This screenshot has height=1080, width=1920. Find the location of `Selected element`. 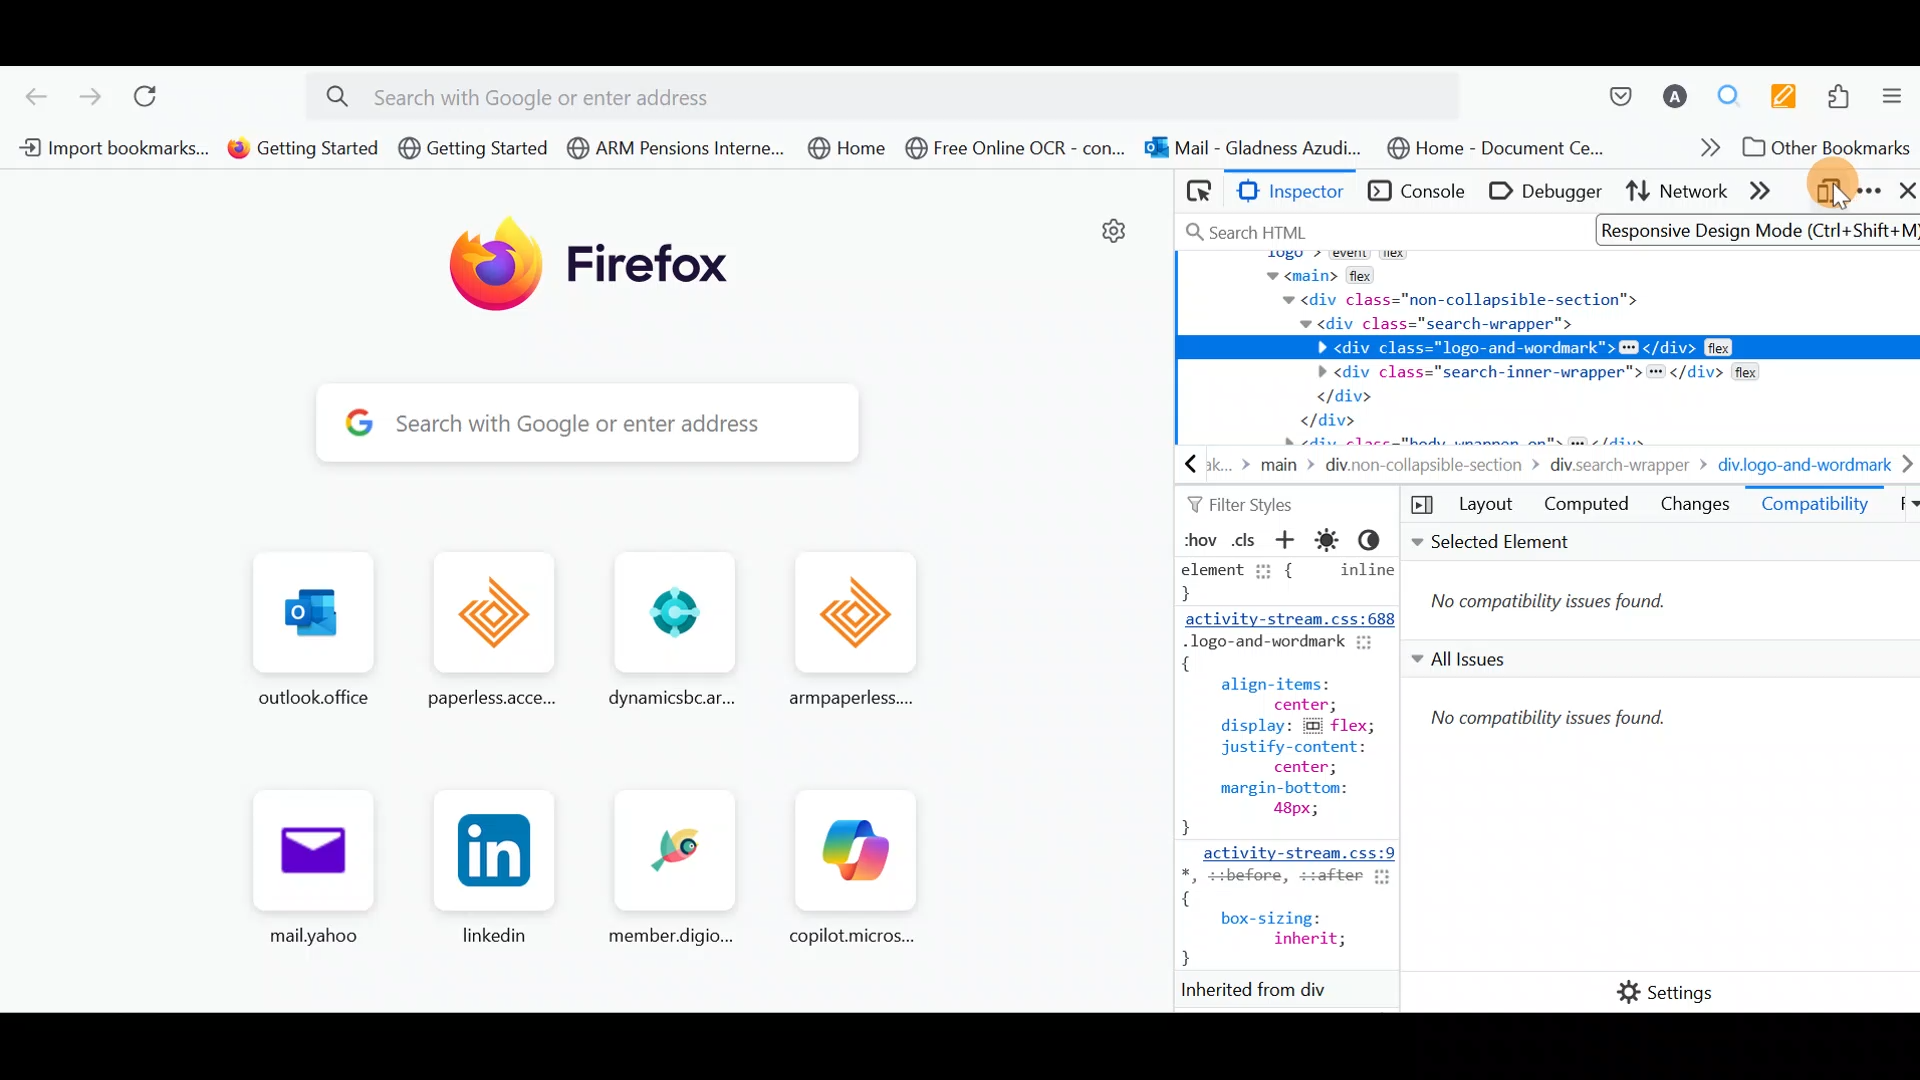

Selected element is located at coordinates (1663, 583).